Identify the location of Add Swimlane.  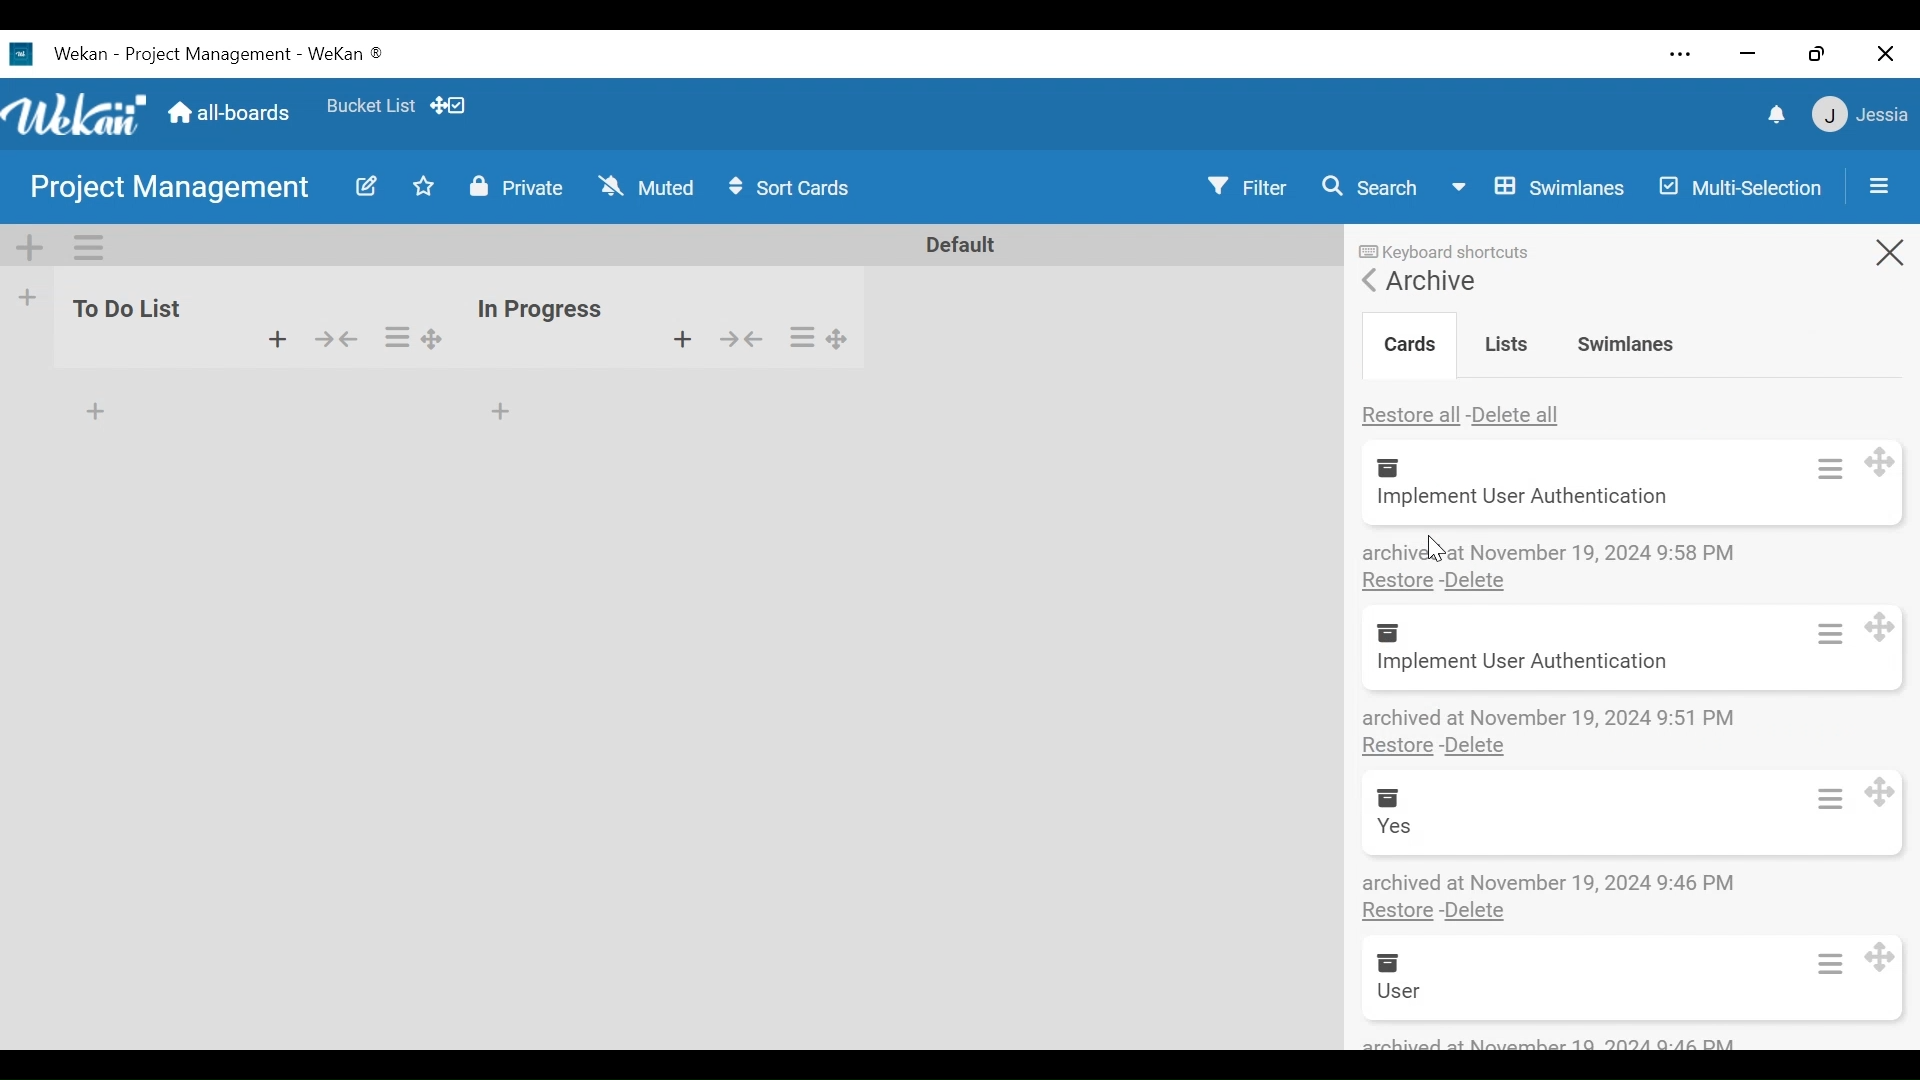
(31, 248).